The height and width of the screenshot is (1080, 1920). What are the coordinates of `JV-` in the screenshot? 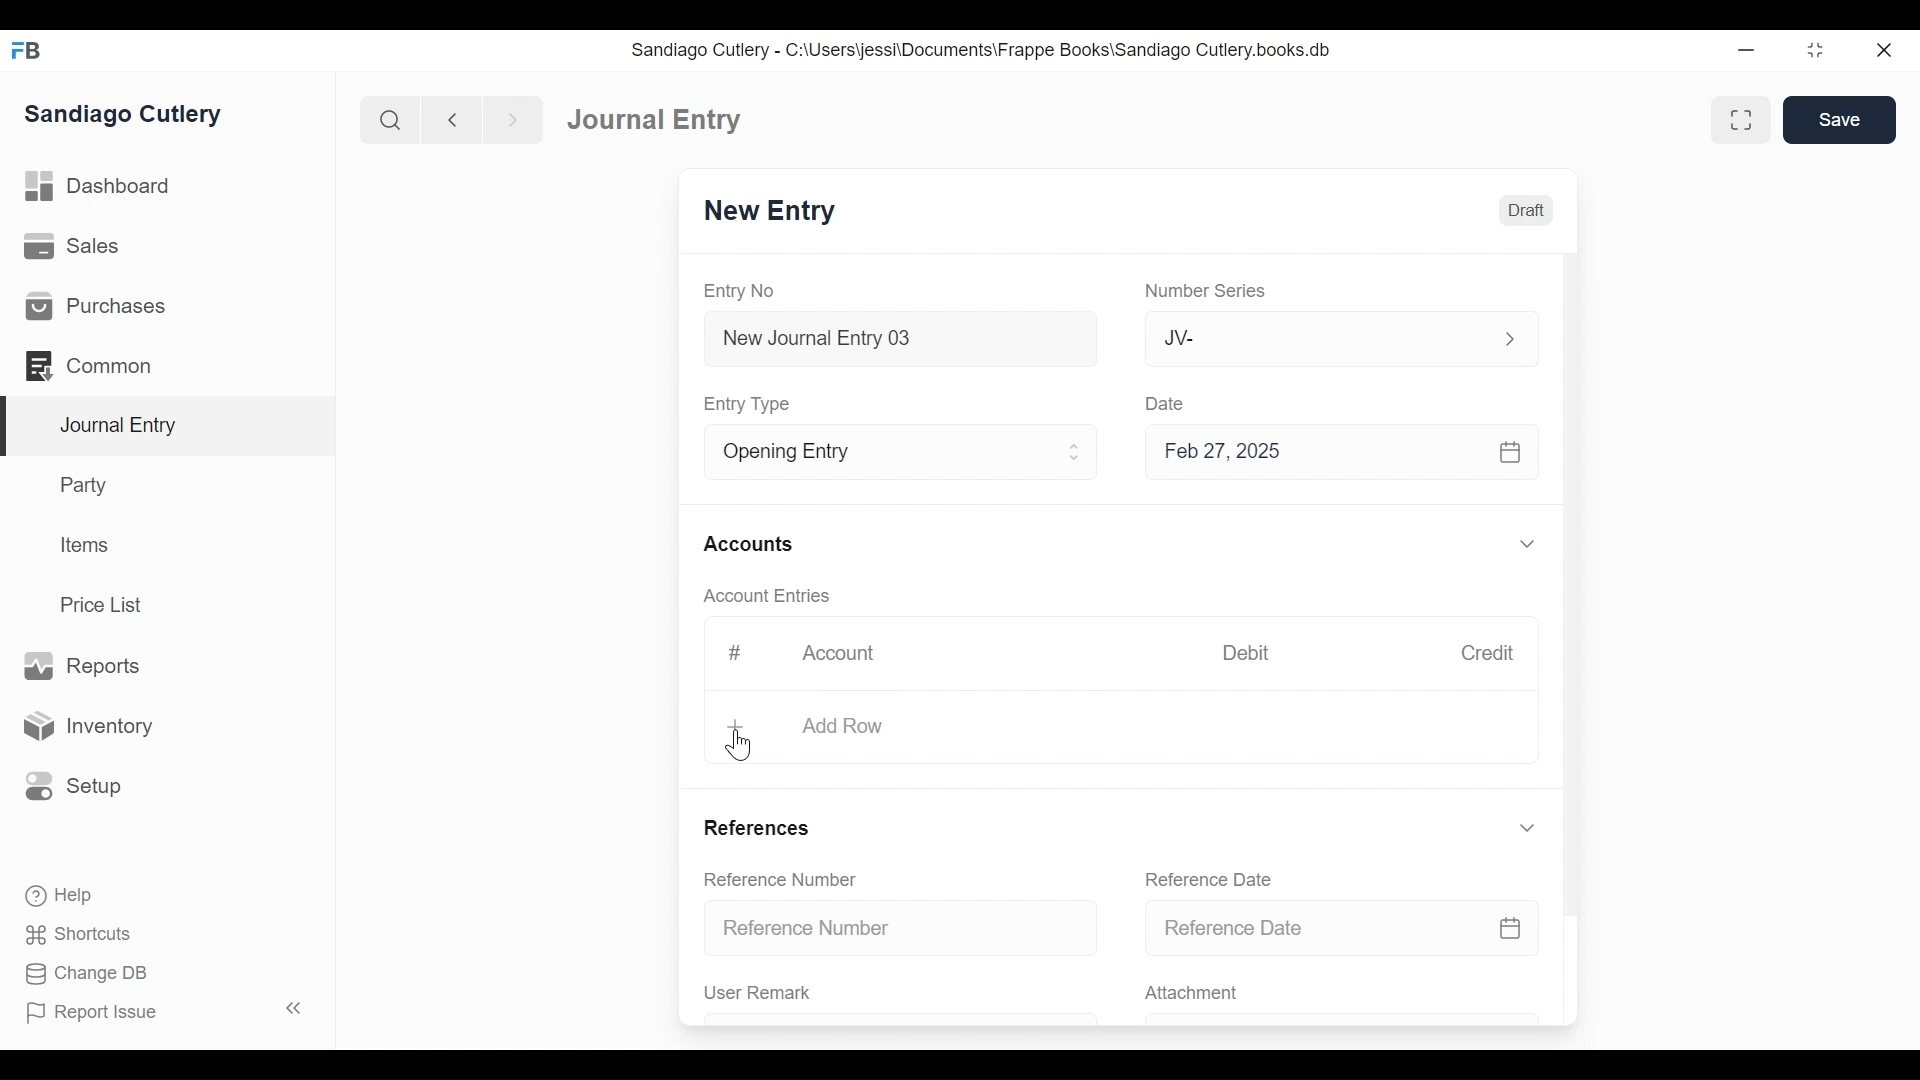 It's located at (1305, 337).